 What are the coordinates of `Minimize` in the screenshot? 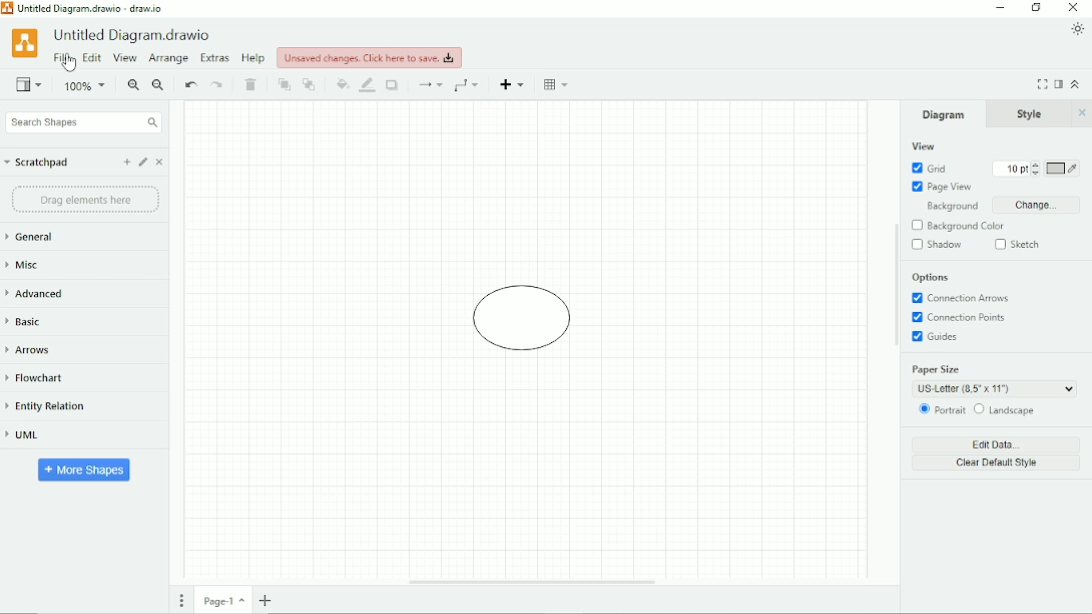 It's located at (1001, 7).